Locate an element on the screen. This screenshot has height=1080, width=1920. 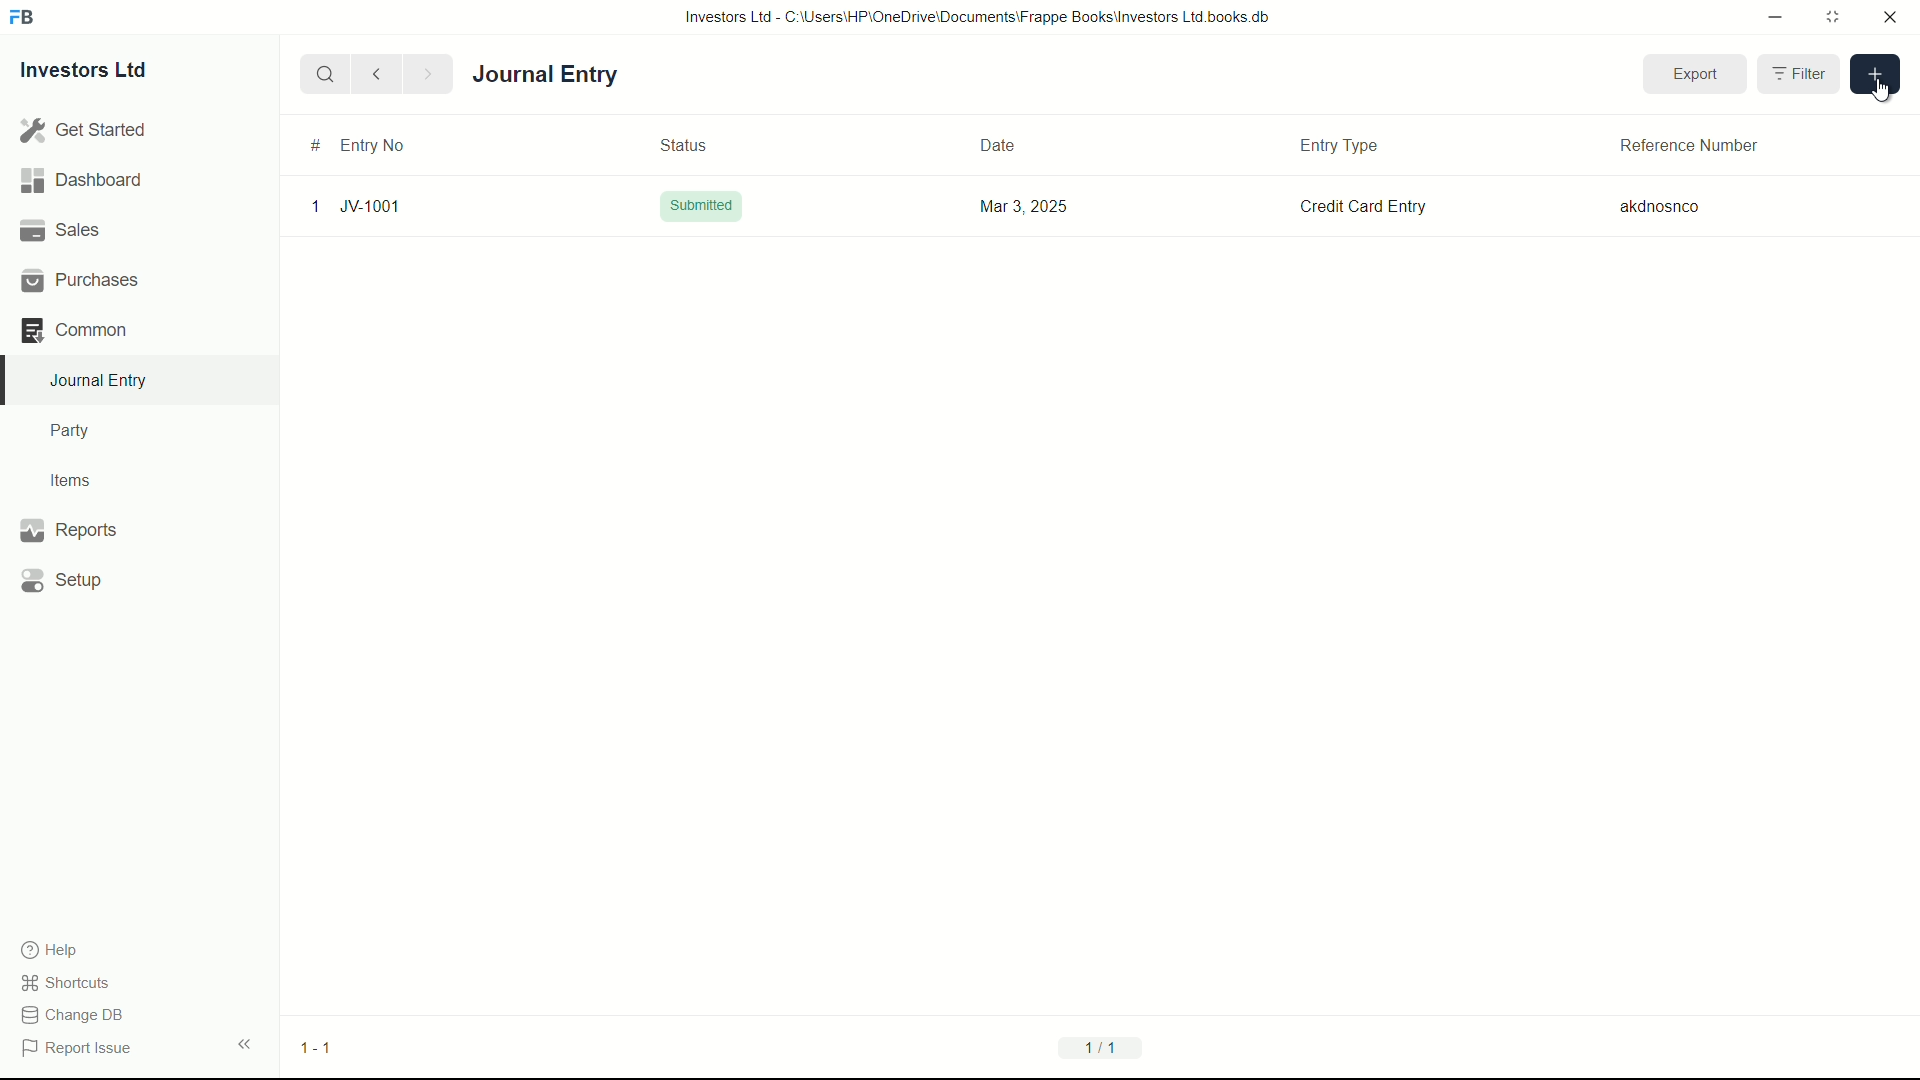
Investors Ltd - C:\Users\HP\OneDrive\Documents\Frappe Books\Investors Ltd books.db is located at coordinates (980, 16).